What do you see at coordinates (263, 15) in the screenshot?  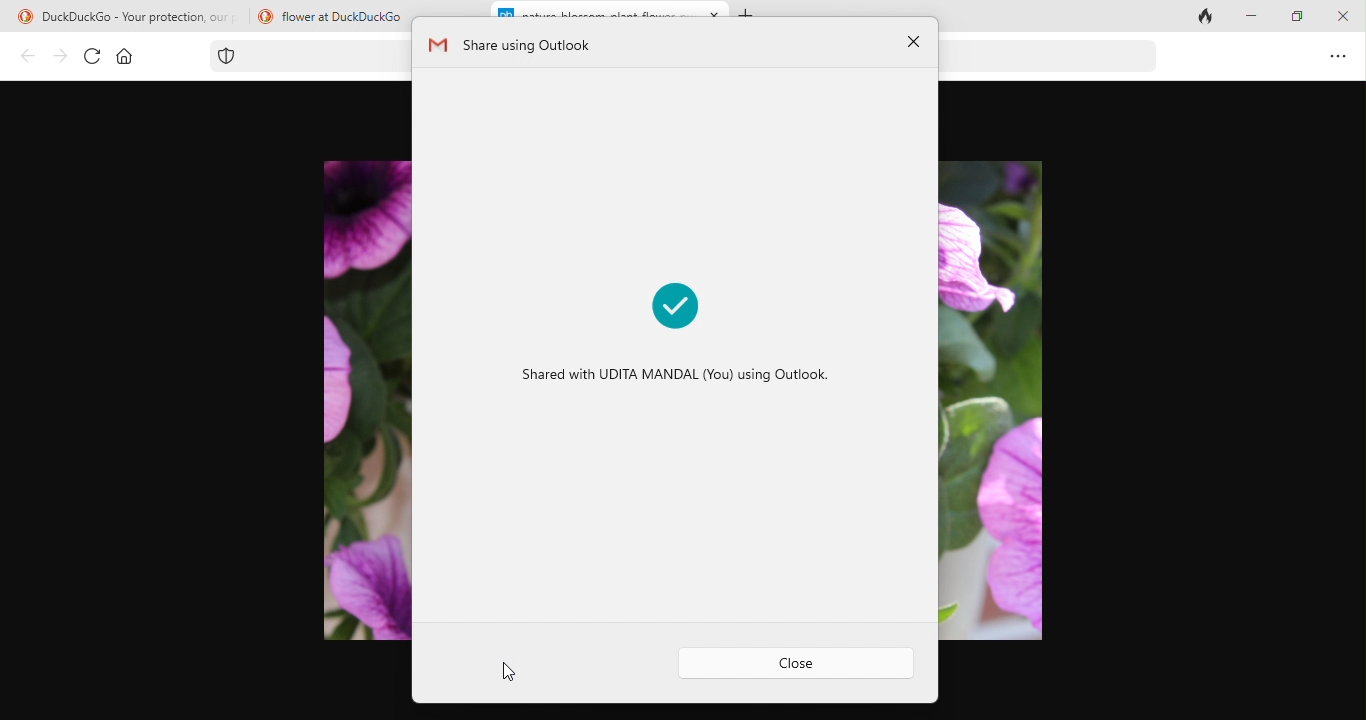 I see `duckduck go logo` at bounding box center [263, 15].